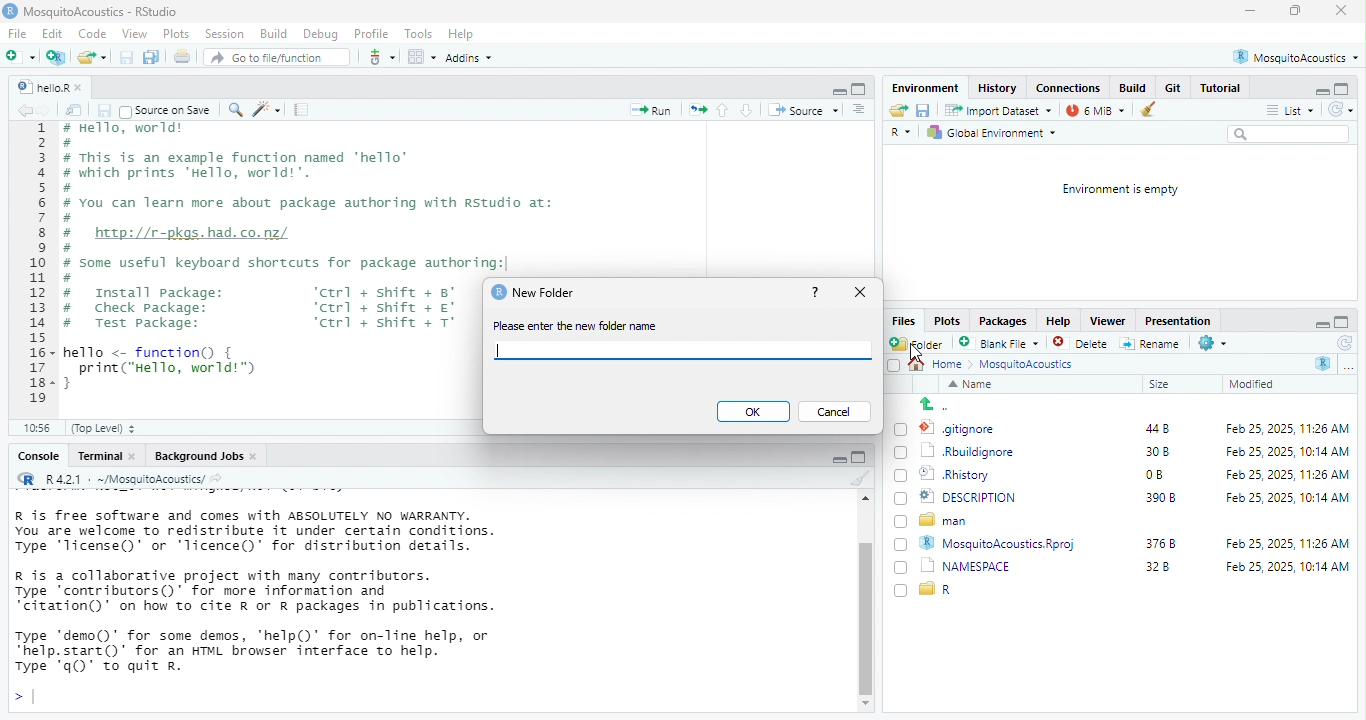 This screenshot has width=1366, height=720. I want to click on new folder, so click(920, 343).